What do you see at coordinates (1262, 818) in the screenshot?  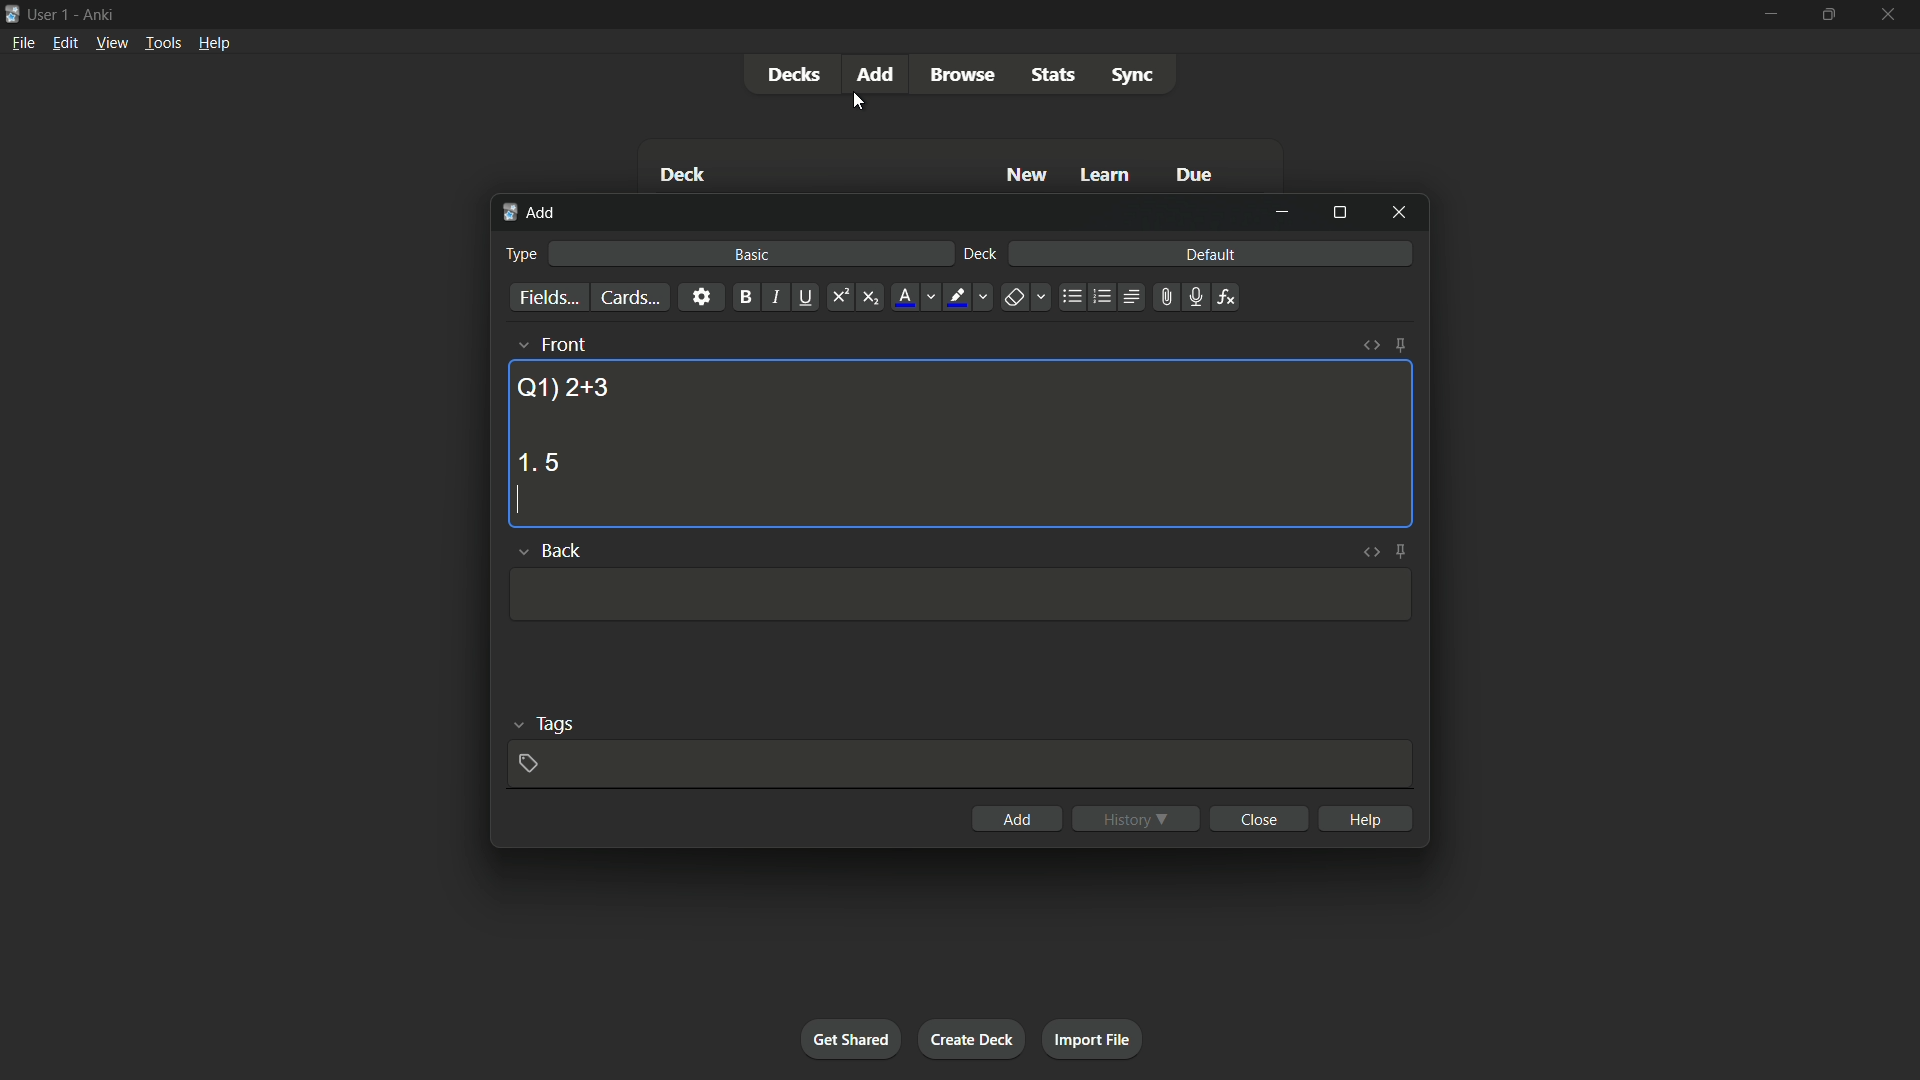 I see `close` at bounding box center [1262, 818].